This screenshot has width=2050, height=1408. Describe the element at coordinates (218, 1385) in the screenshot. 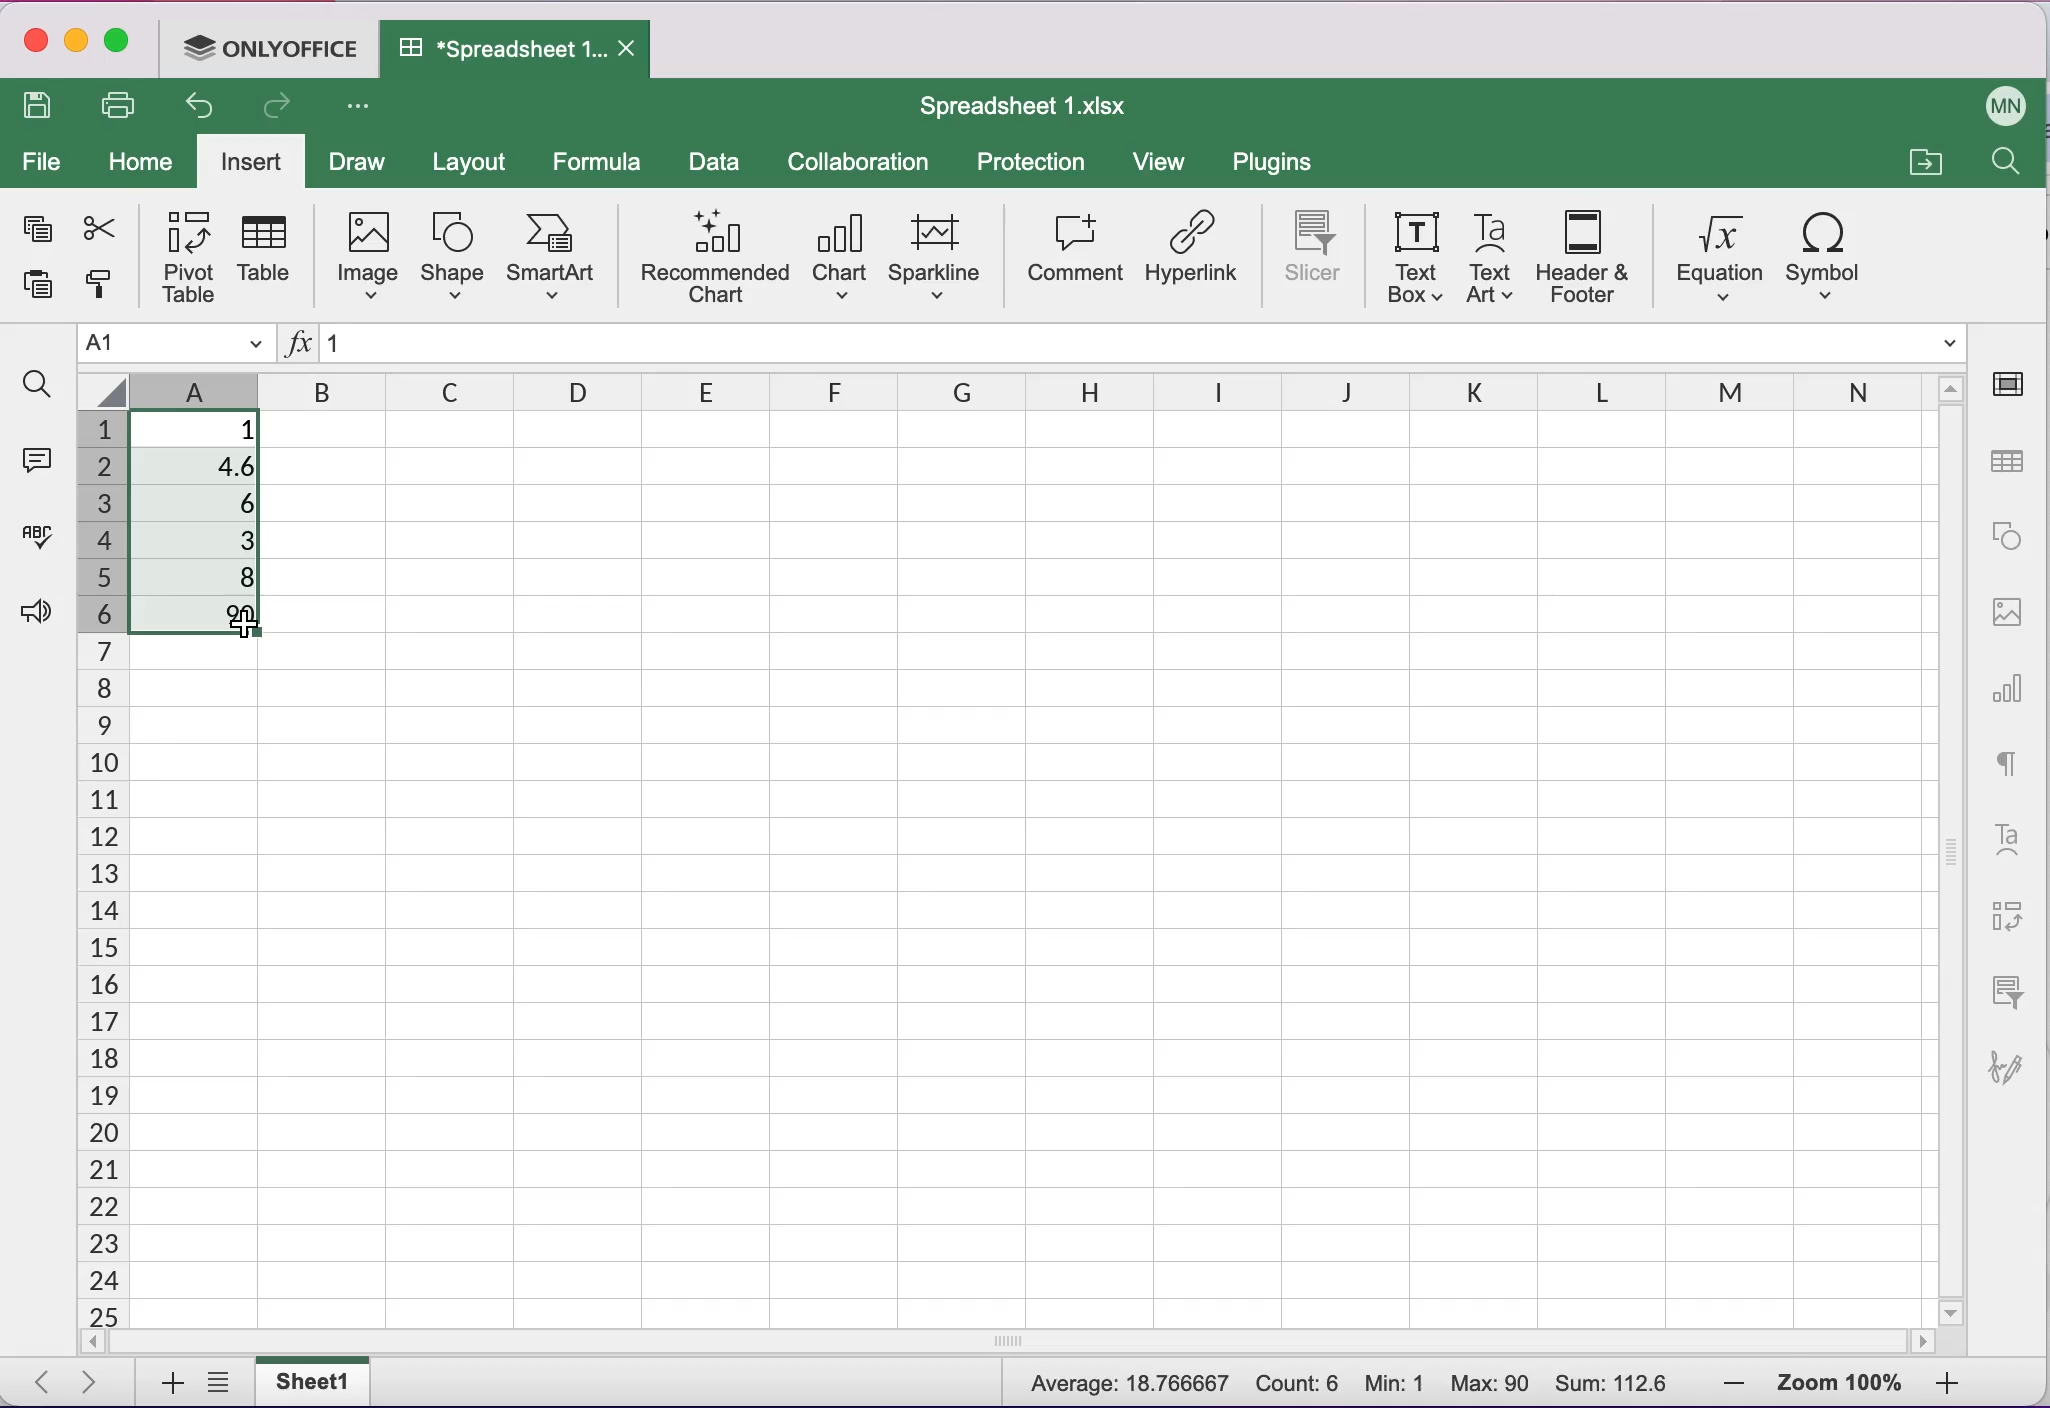

I see `list of sheets` at that location.